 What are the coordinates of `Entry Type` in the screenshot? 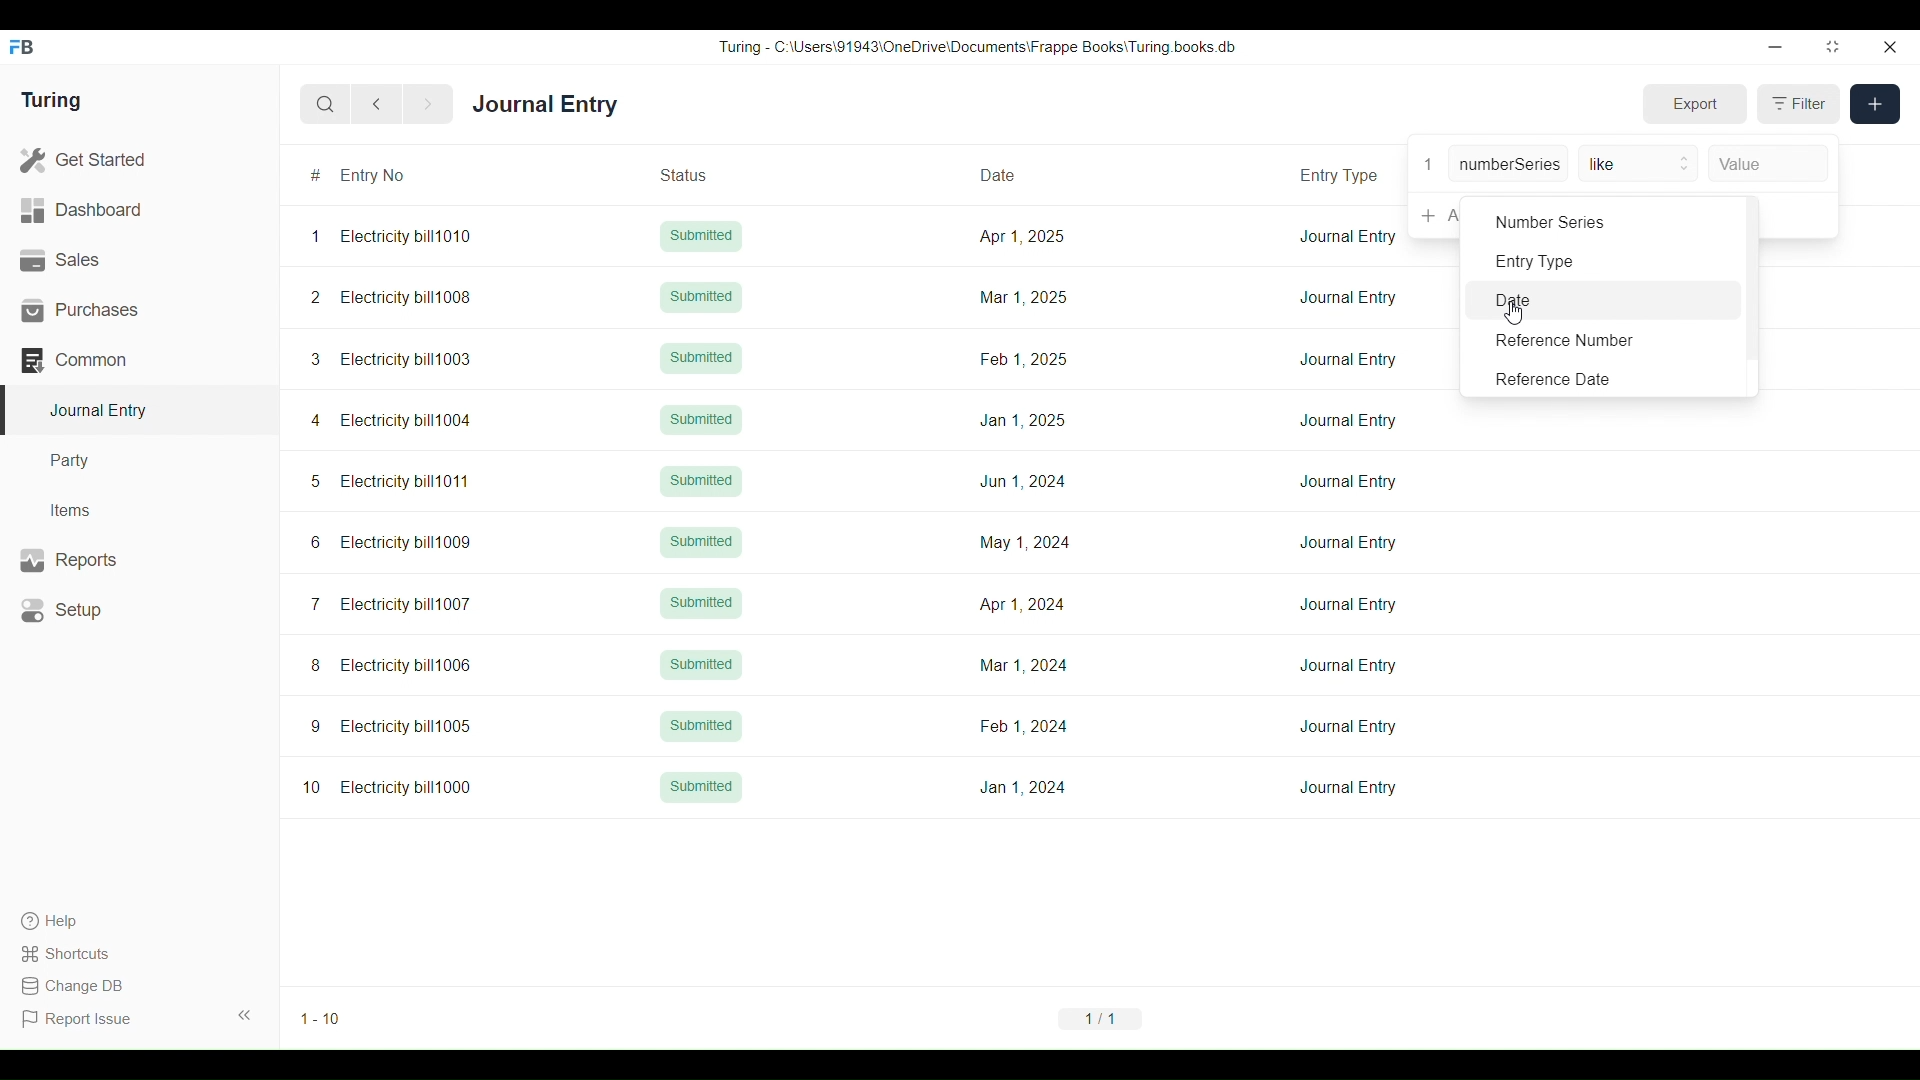 It's located at (1343, 173).